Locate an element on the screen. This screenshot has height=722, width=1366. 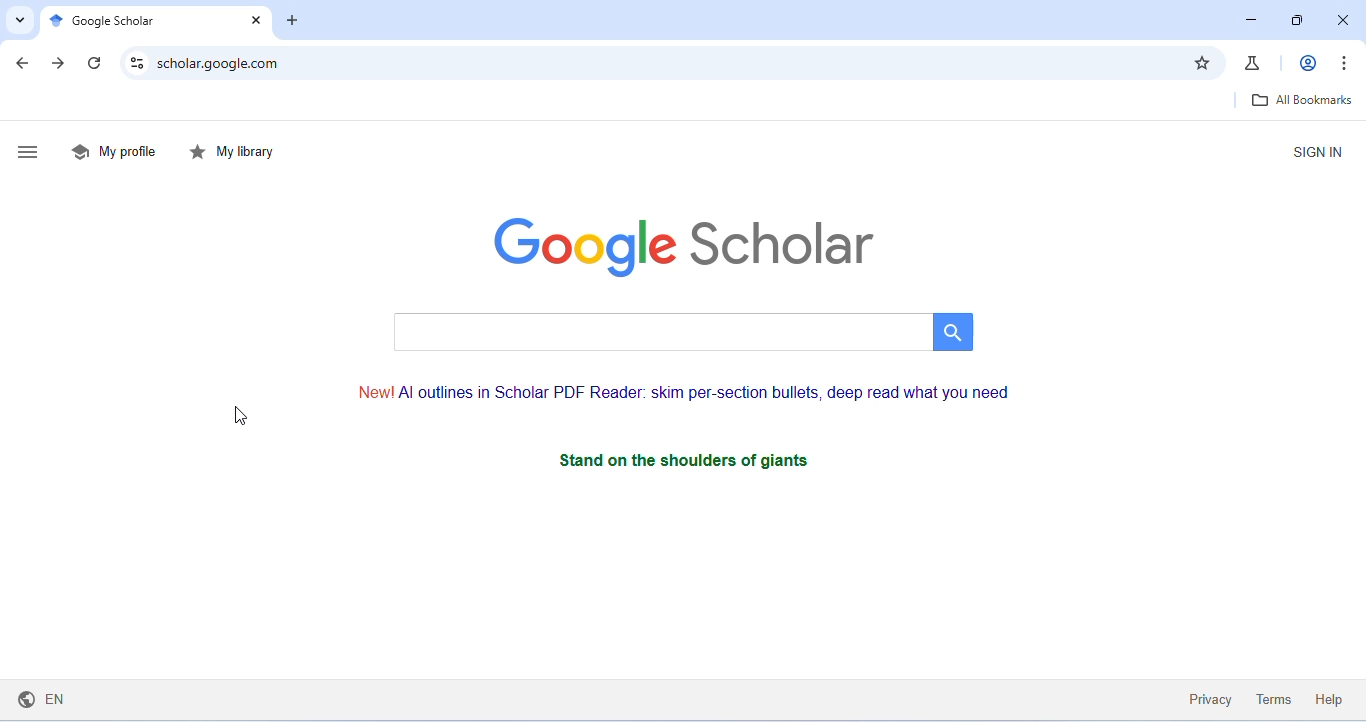
show side bar is located at coordinates (30, 153).